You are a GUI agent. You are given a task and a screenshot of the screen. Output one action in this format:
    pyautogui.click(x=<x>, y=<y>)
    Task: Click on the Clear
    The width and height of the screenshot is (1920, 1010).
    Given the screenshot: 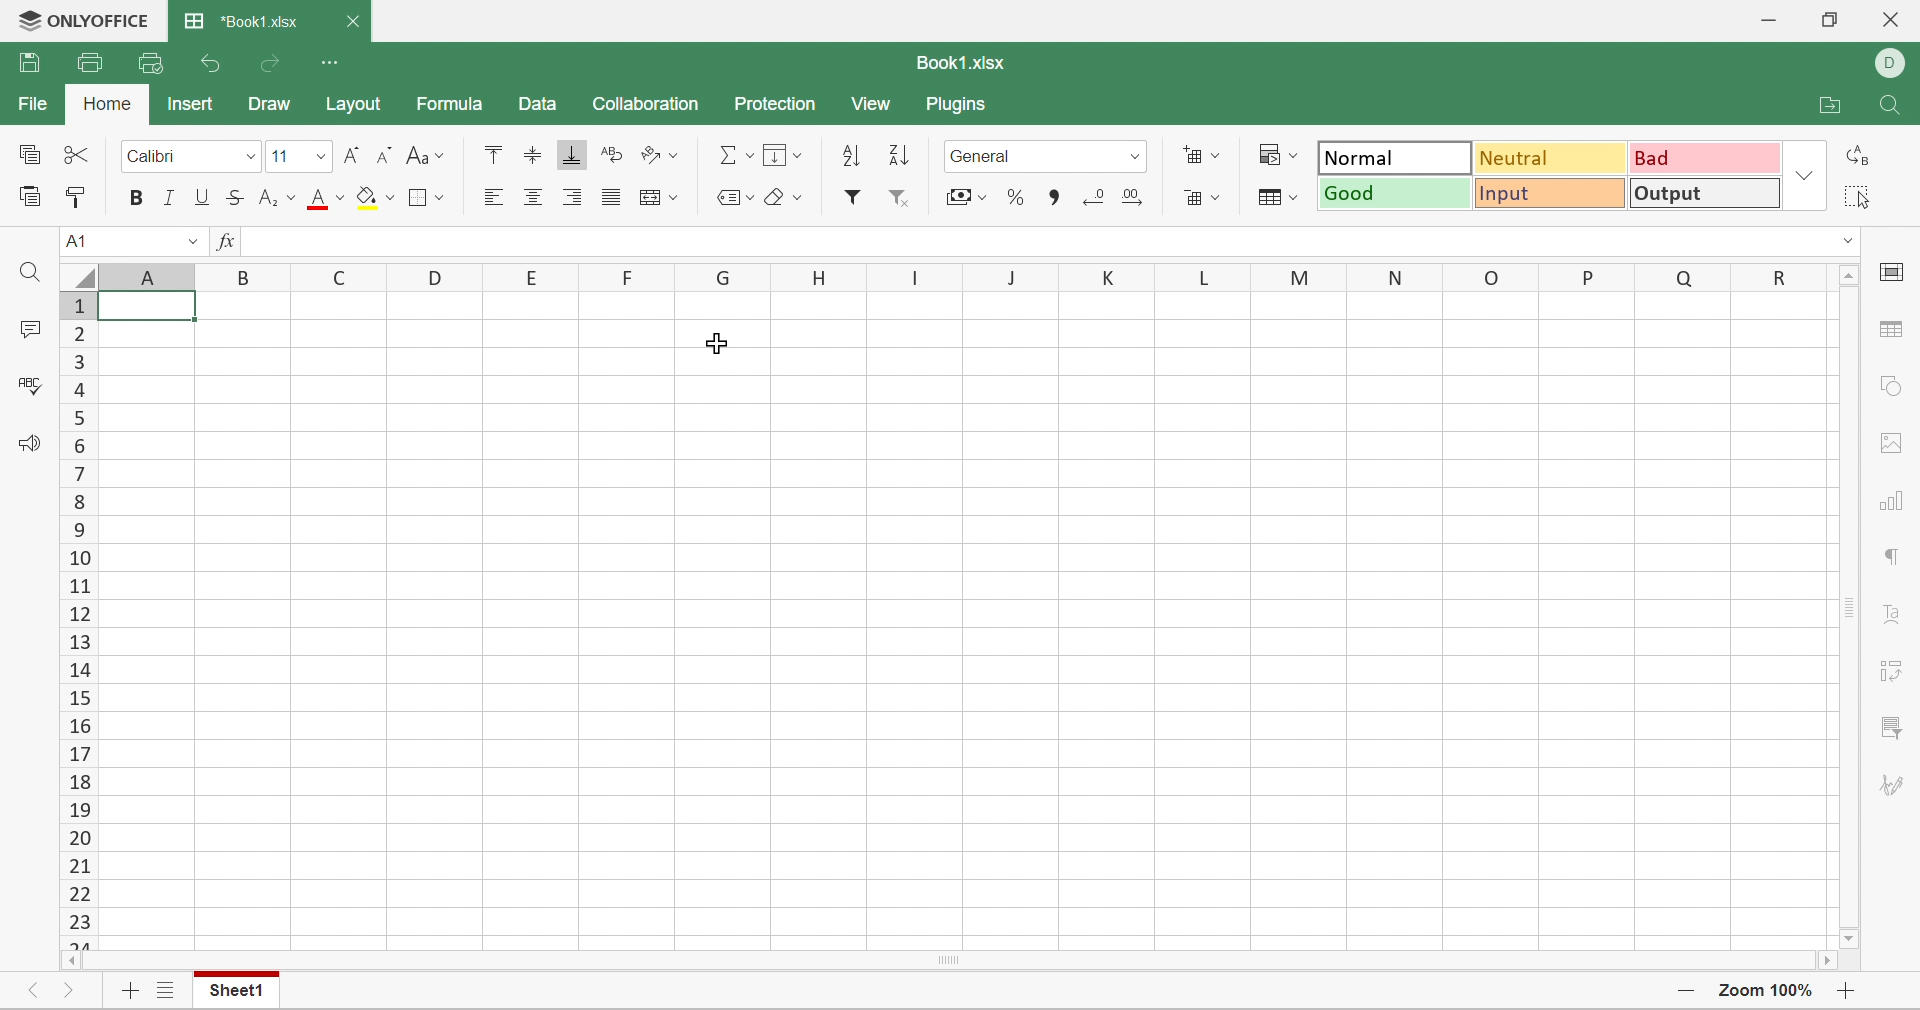 What is the action you would take?
    pyautogui.click(x=781, y=198)
    